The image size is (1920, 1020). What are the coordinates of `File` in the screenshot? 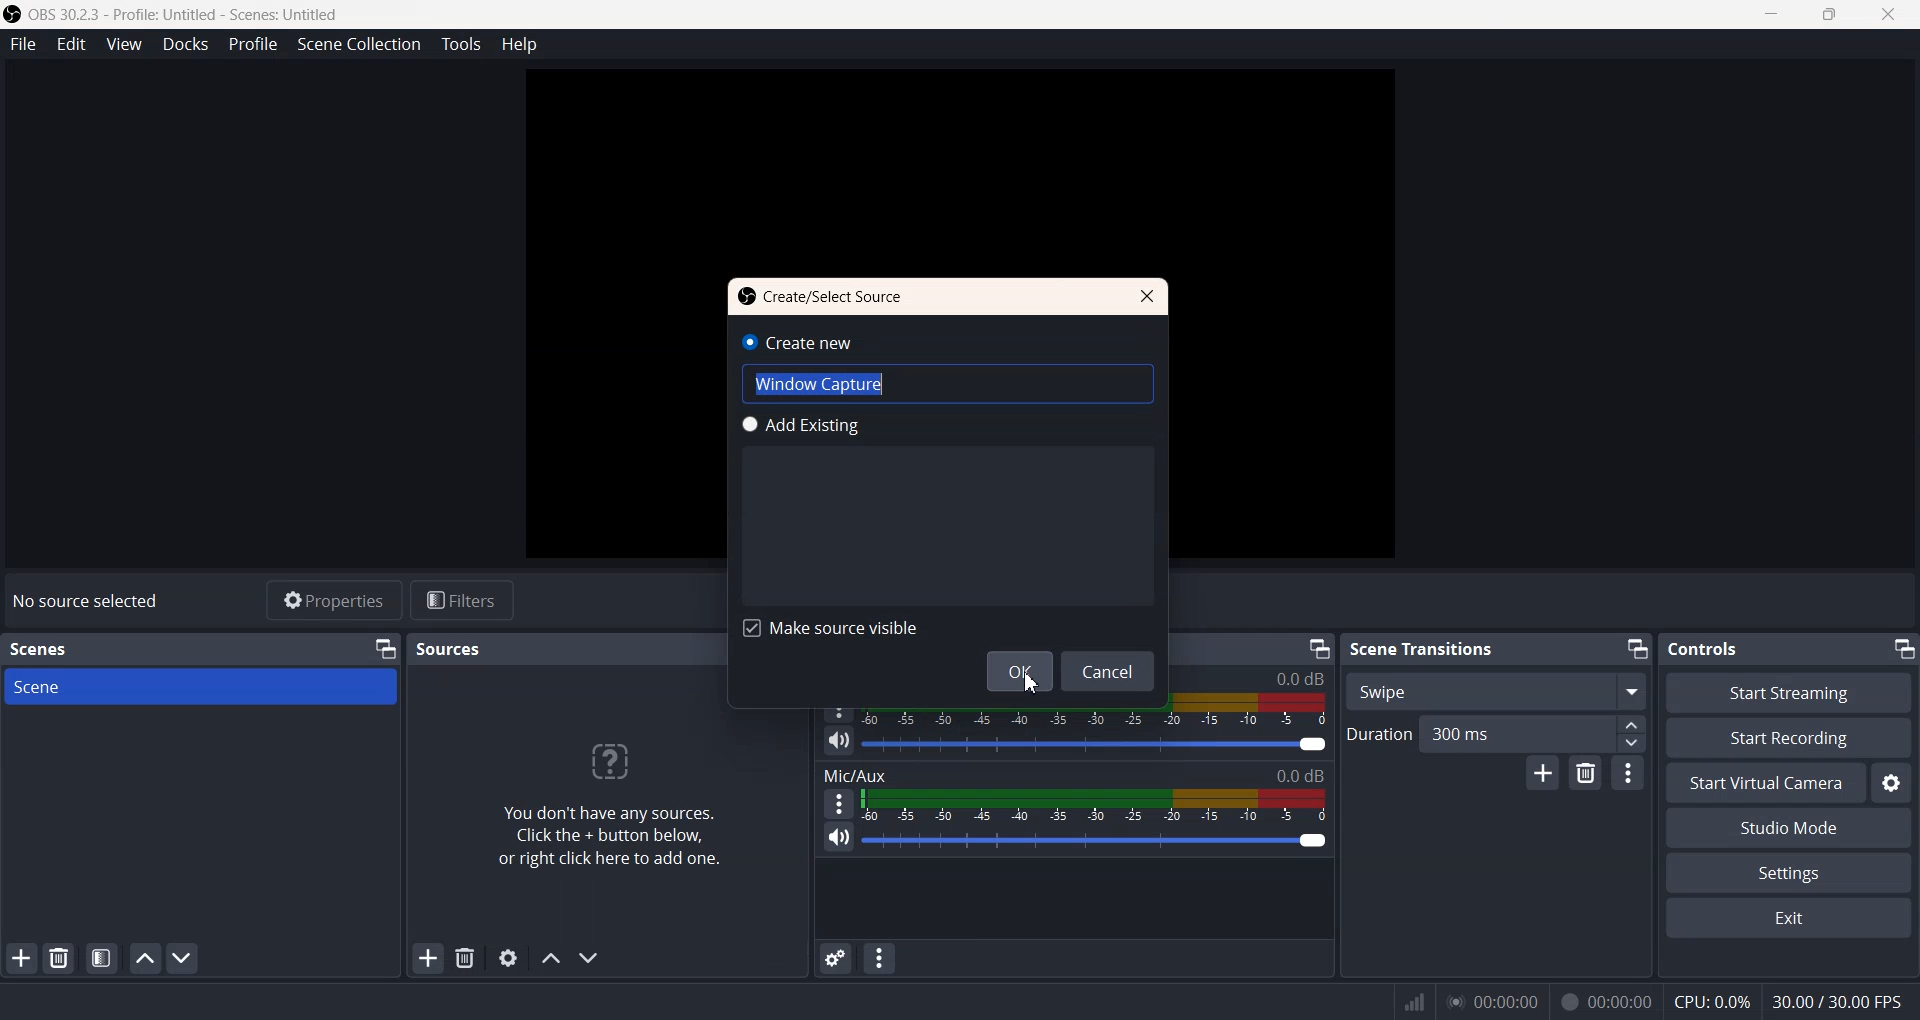 It's located at (23, 44).